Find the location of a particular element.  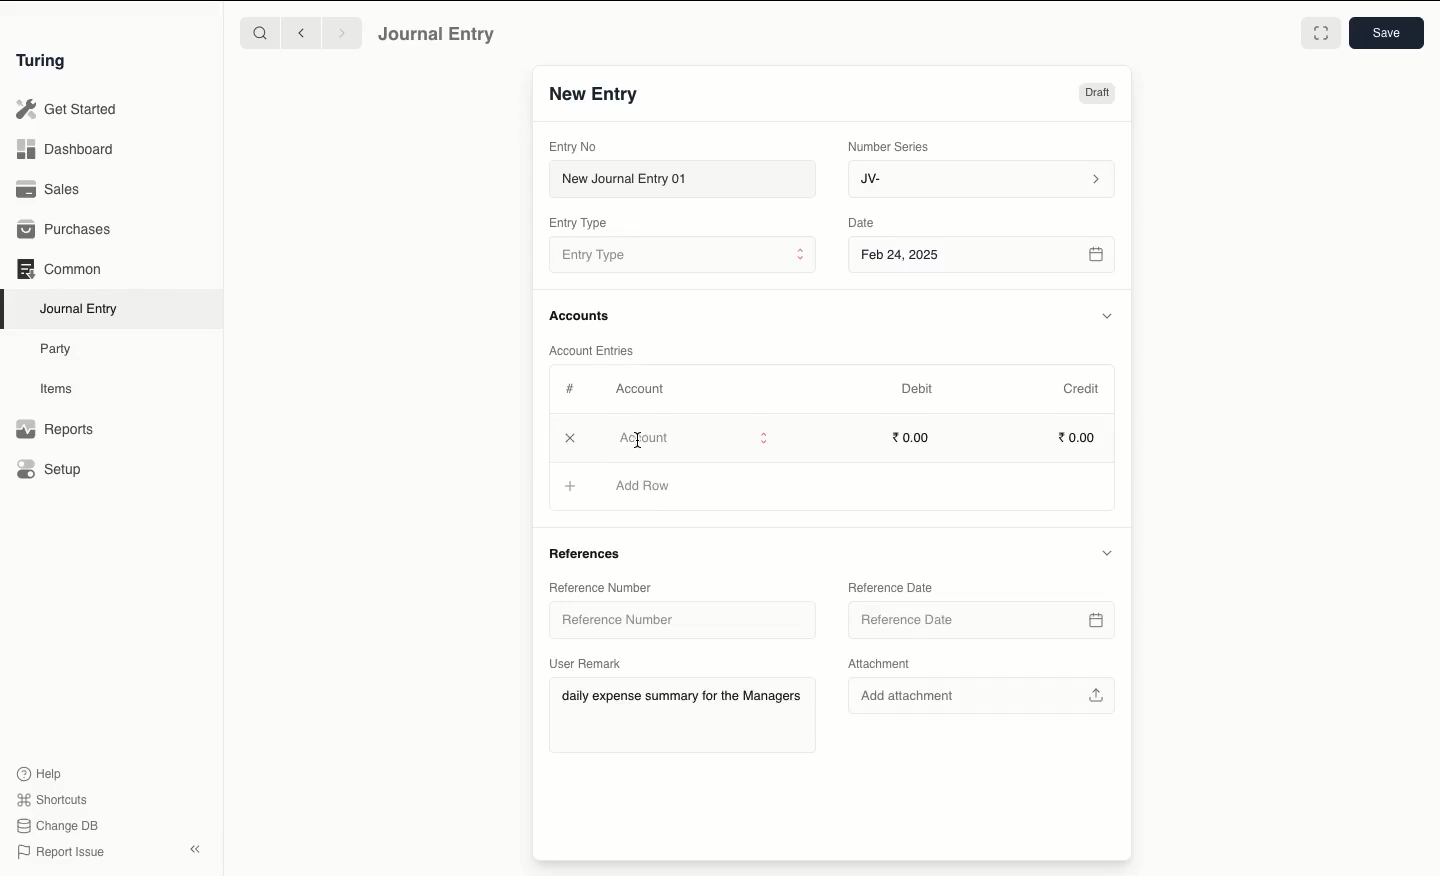

Change DB is located at coordinates (57, 826).